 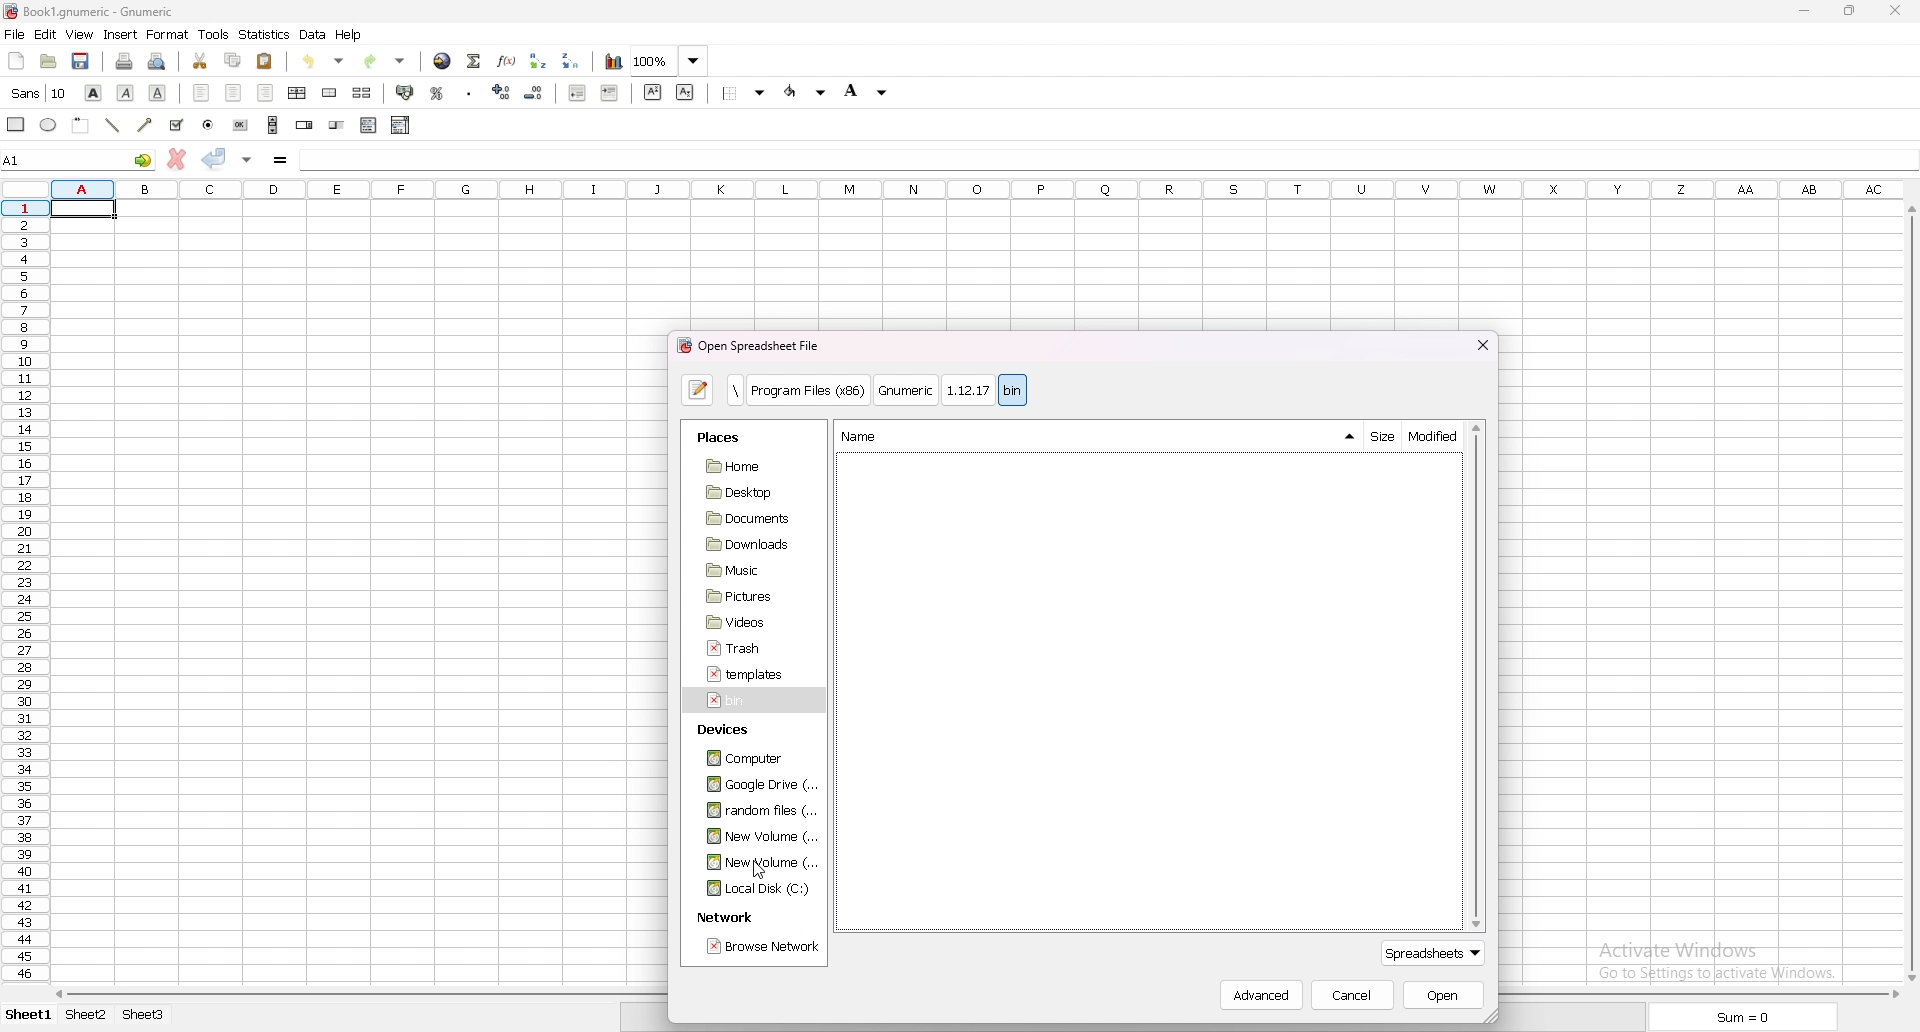 I want to click on cancel, so click(x=1355, y=995).